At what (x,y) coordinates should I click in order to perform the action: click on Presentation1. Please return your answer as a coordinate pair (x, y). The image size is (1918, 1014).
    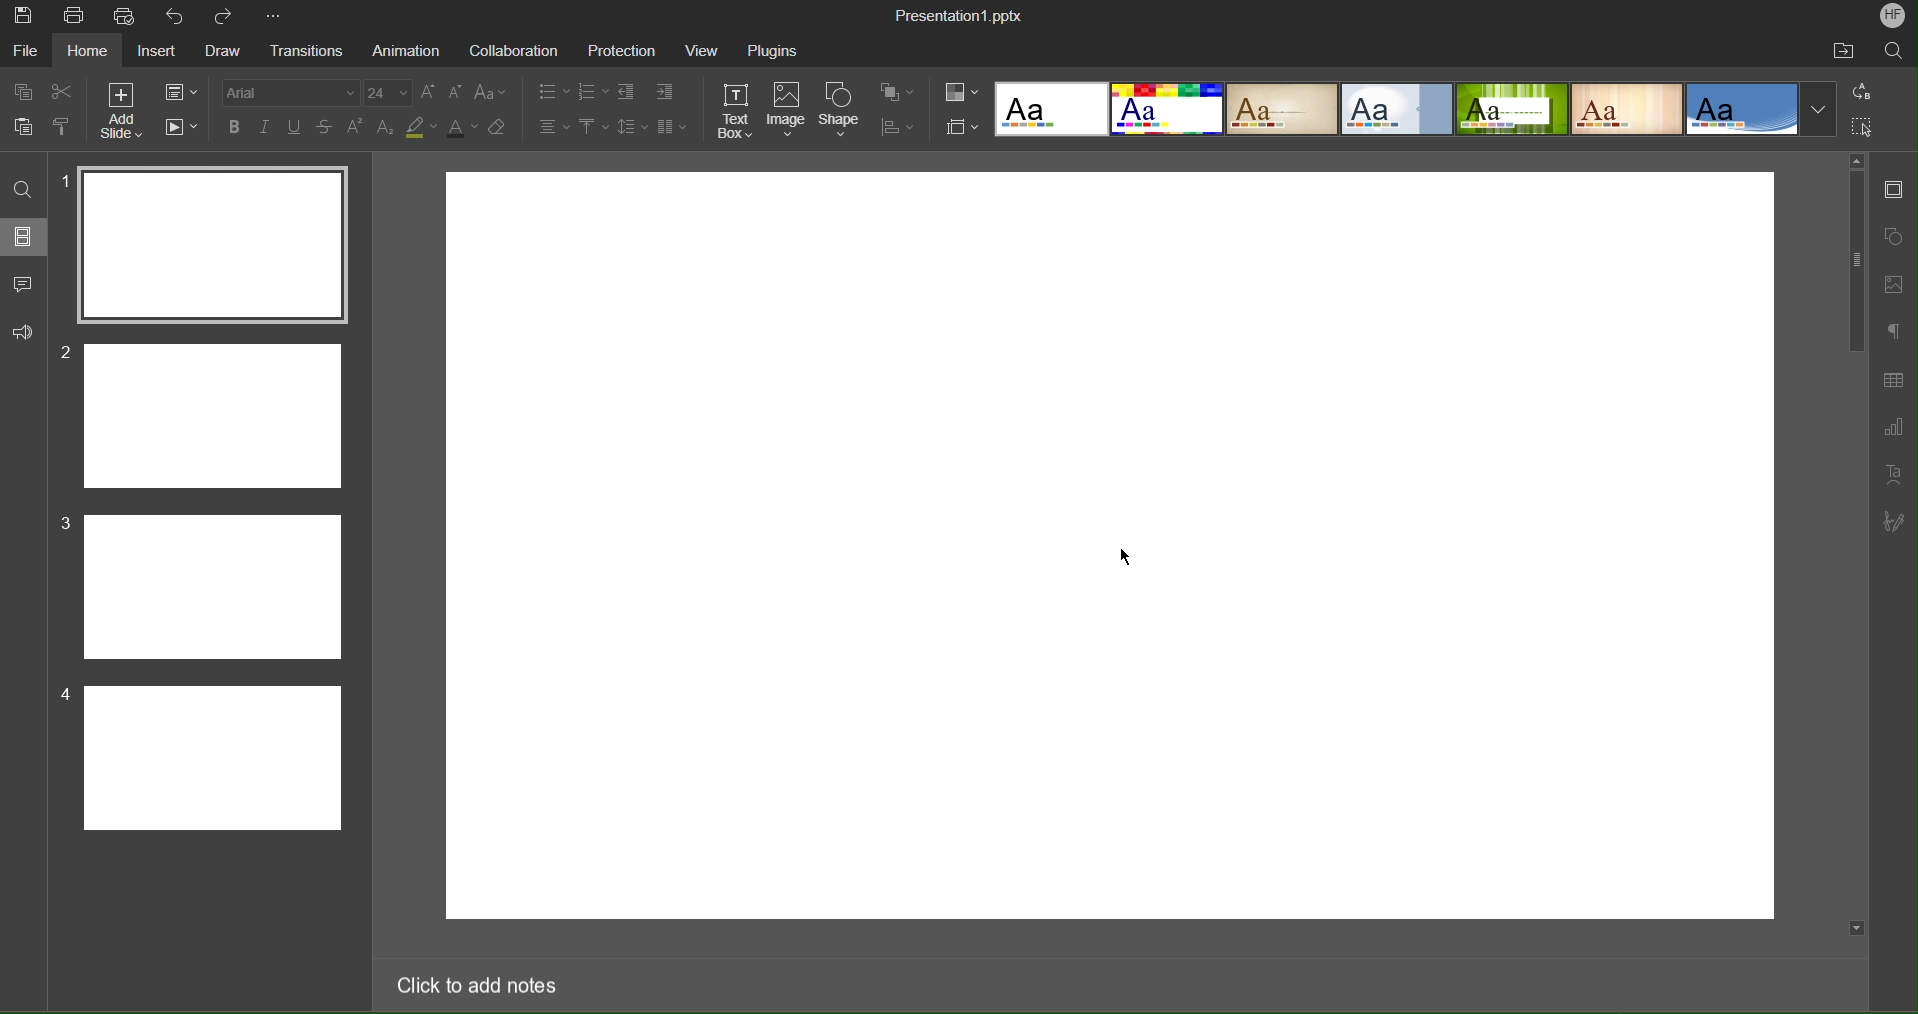
    Looking at the image, I should click on (958, 12).